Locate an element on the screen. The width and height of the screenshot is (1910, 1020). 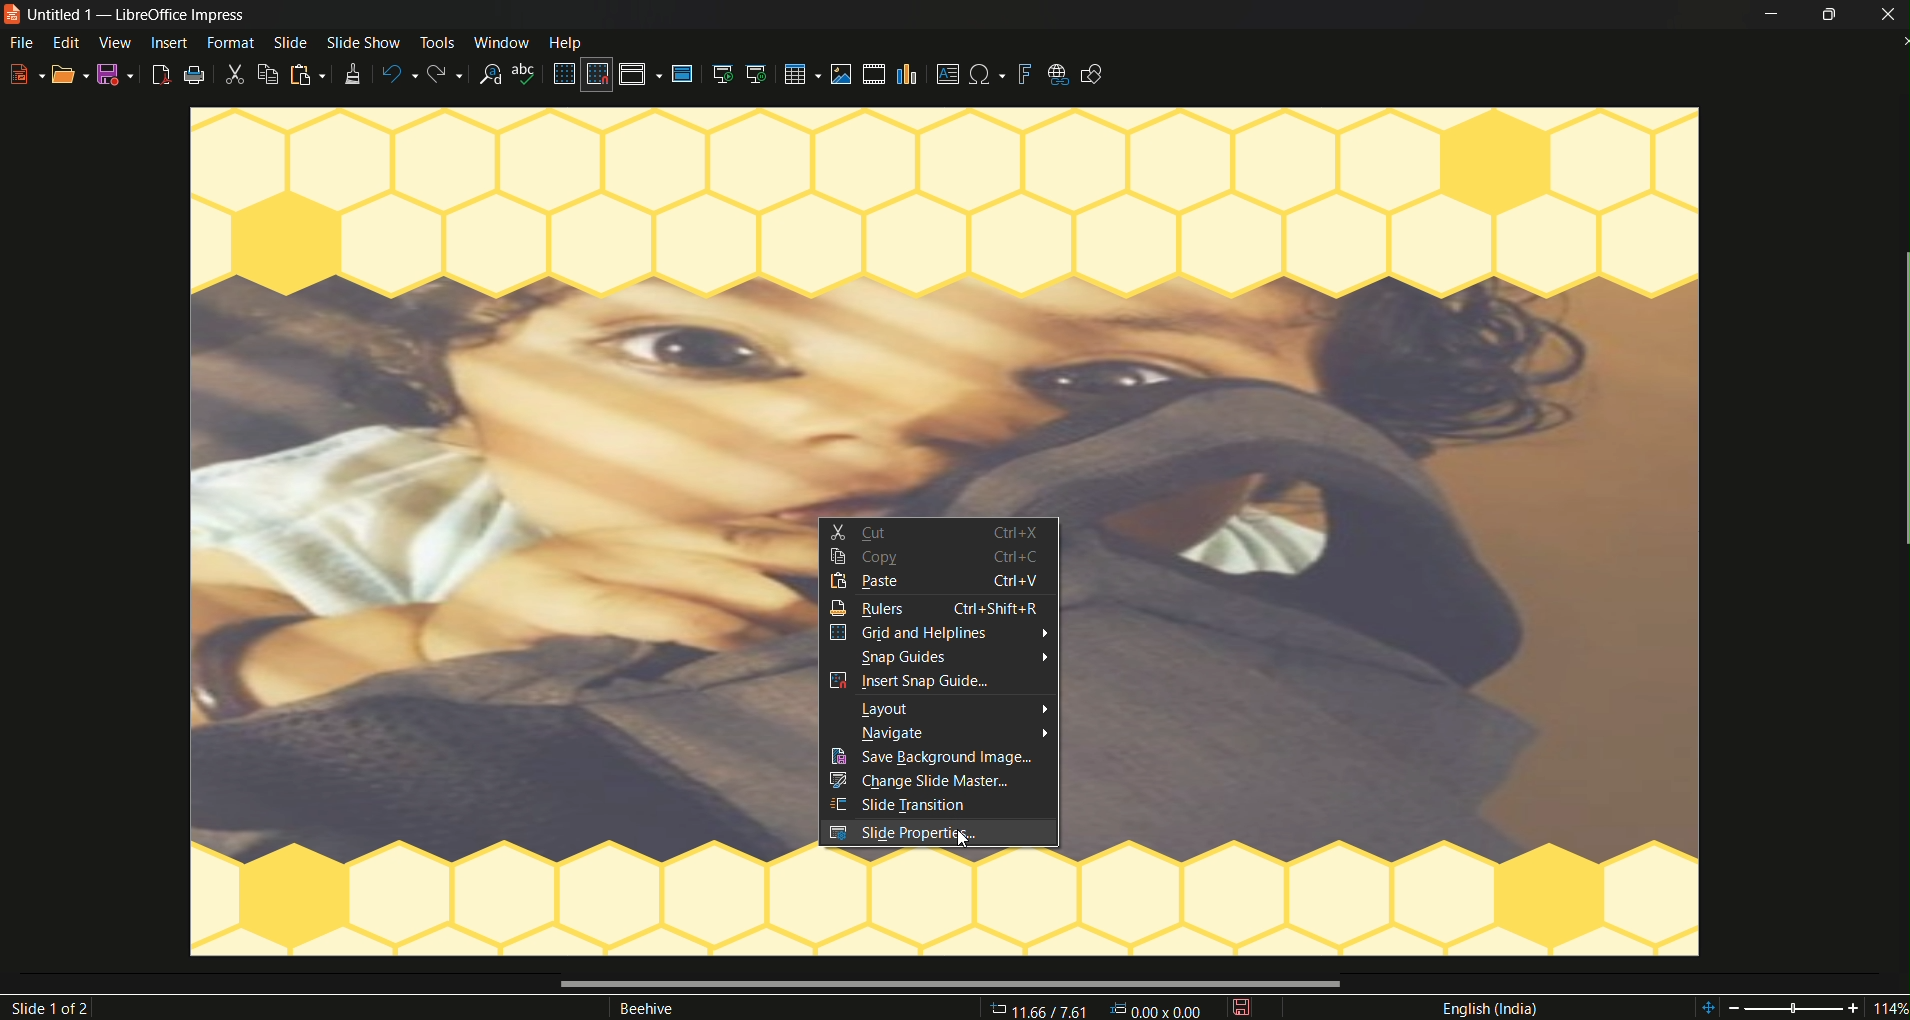
table is located at coordinates (802, 74).